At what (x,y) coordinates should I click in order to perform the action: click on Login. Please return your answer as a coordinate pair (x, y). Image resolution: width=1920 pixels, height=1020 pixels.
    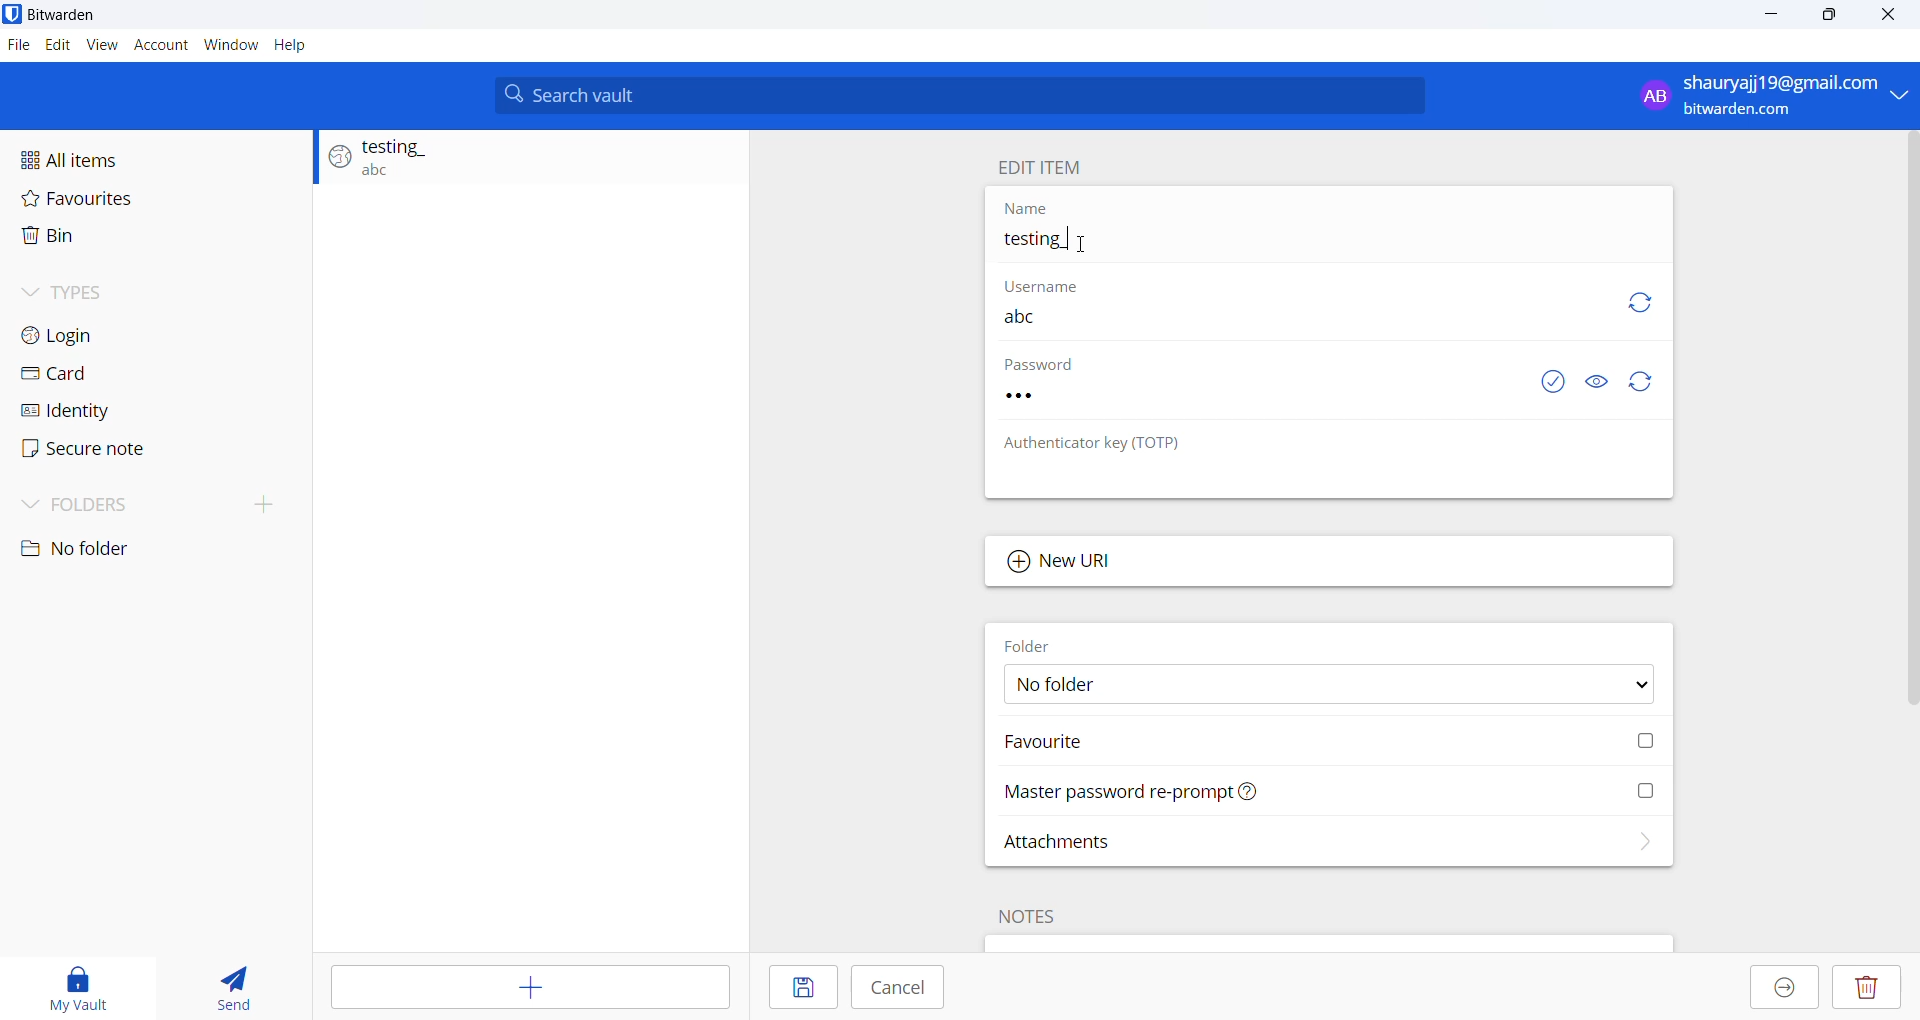
    Looking at the image, I should click on (142, 337).